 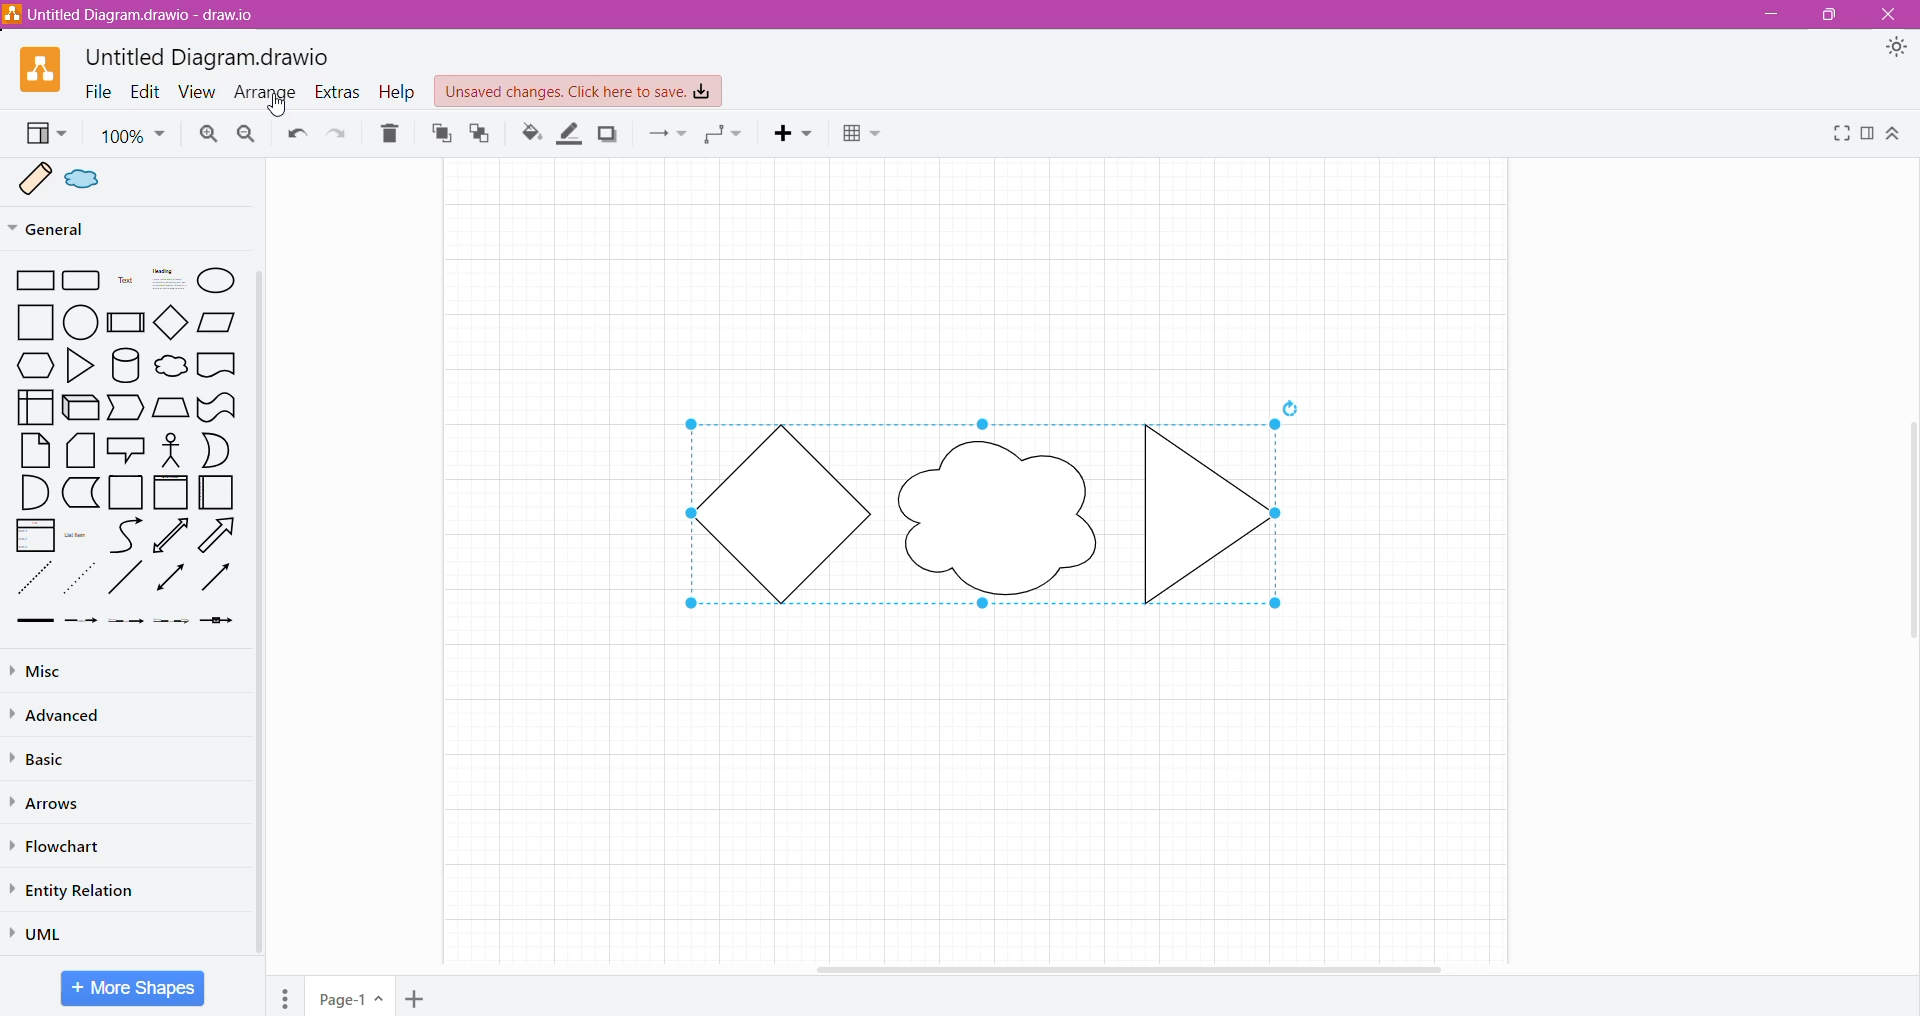 I want to click on Unsaved Changes. Click here to save, so click(x=579, y=92).